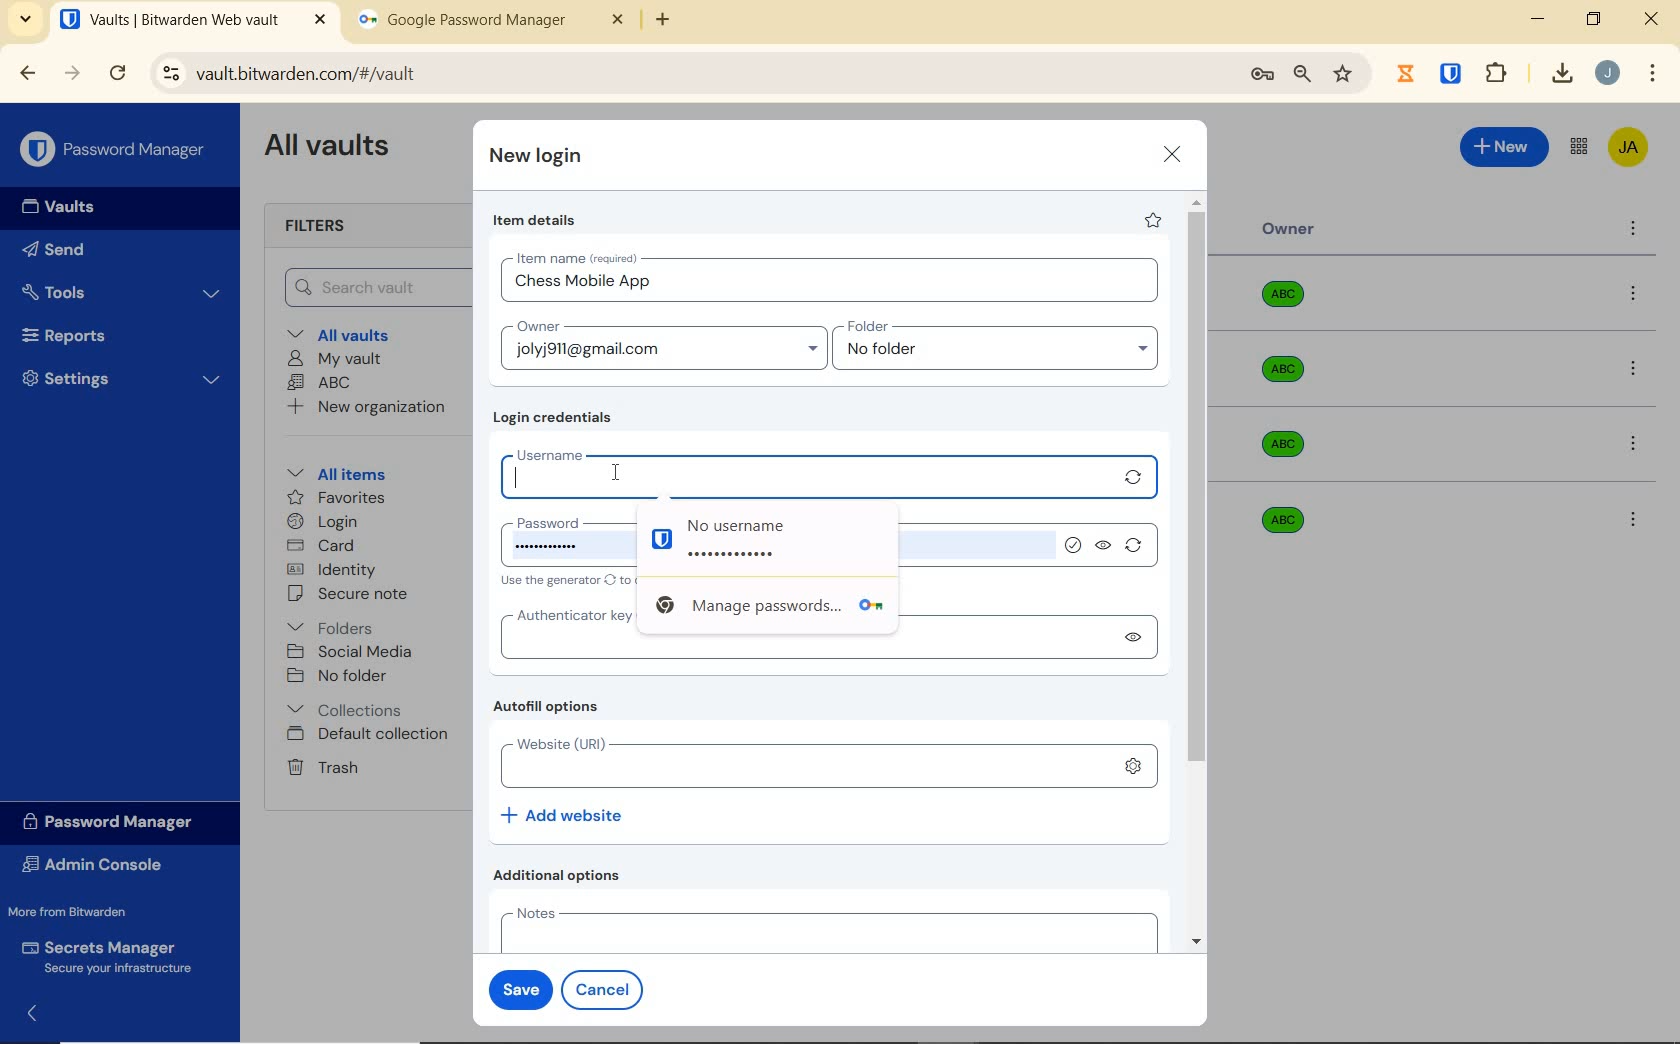 This screenshot has width=1680, height=1044. I want to click on forward, so click(73, 73).